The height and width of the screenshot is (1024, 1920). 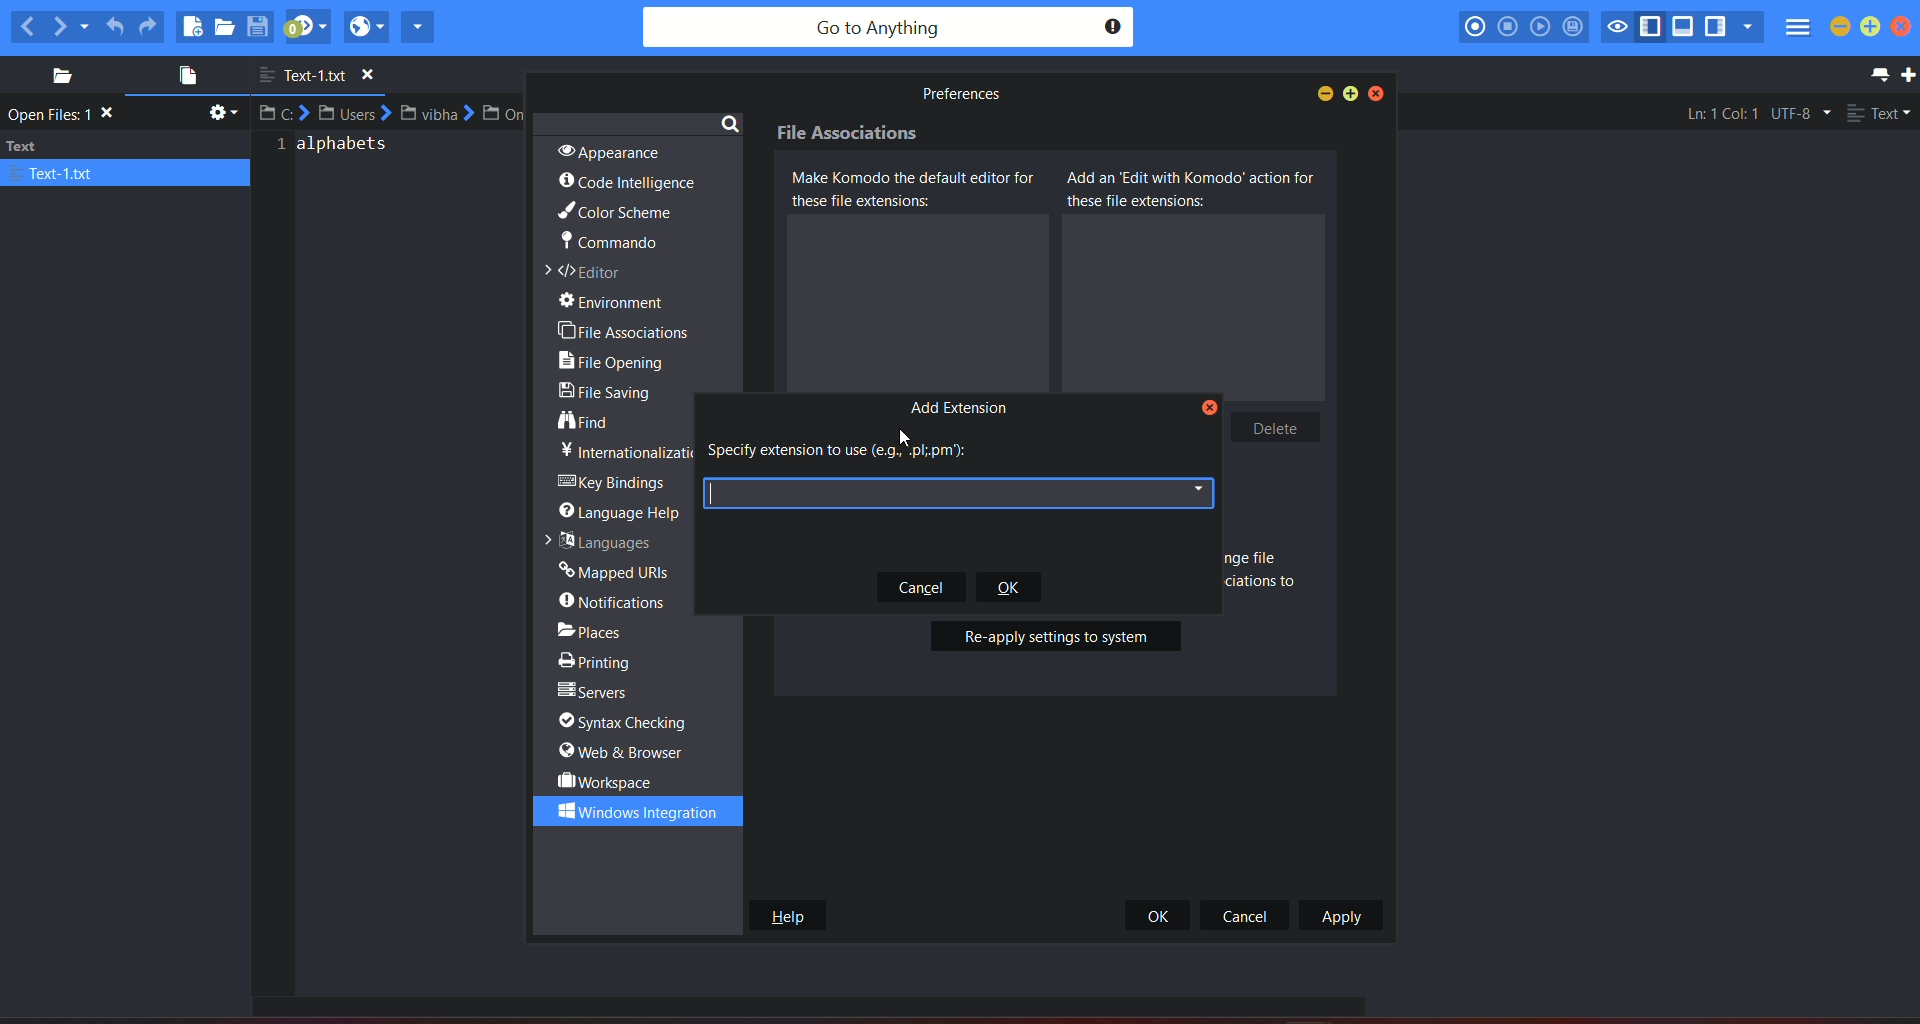 What do you see at coordinates (626, 510) in the screenshot?
I see `language help` at bounding box center [626, 510].